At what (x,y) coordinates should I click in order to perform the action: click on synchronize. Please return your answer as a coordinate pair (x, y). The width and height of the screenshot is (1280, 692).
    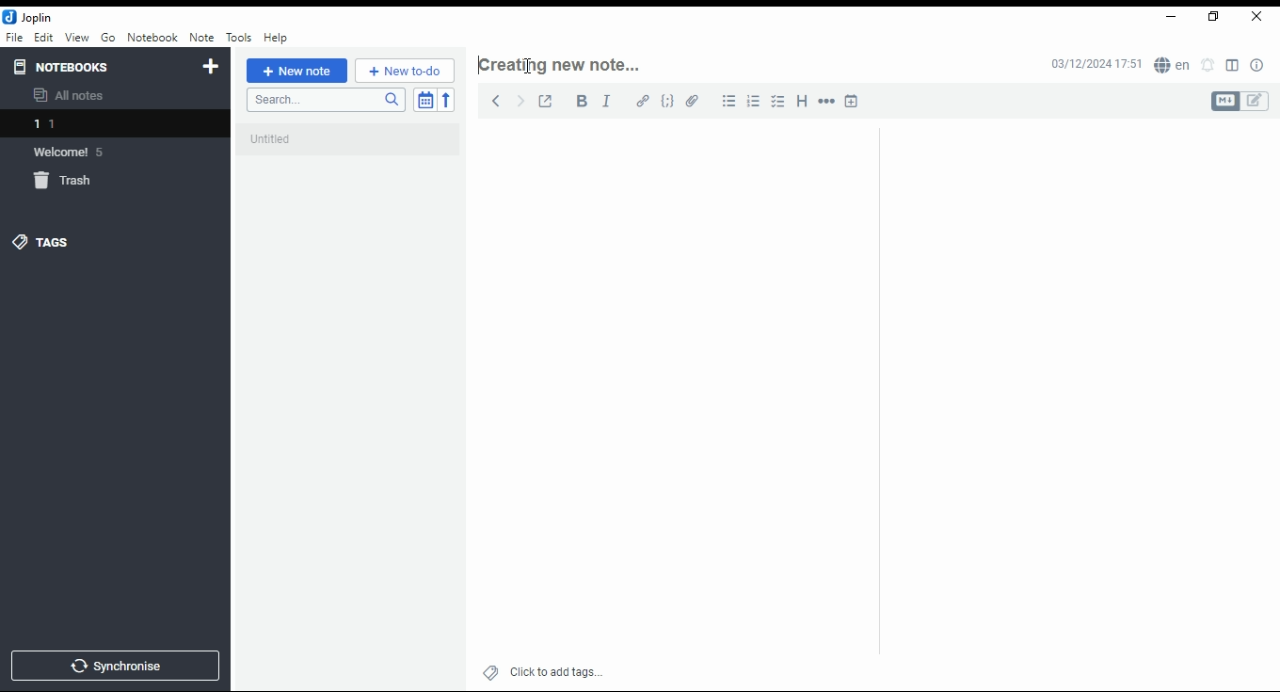
    Looking at the image, I should click on (115, 666).